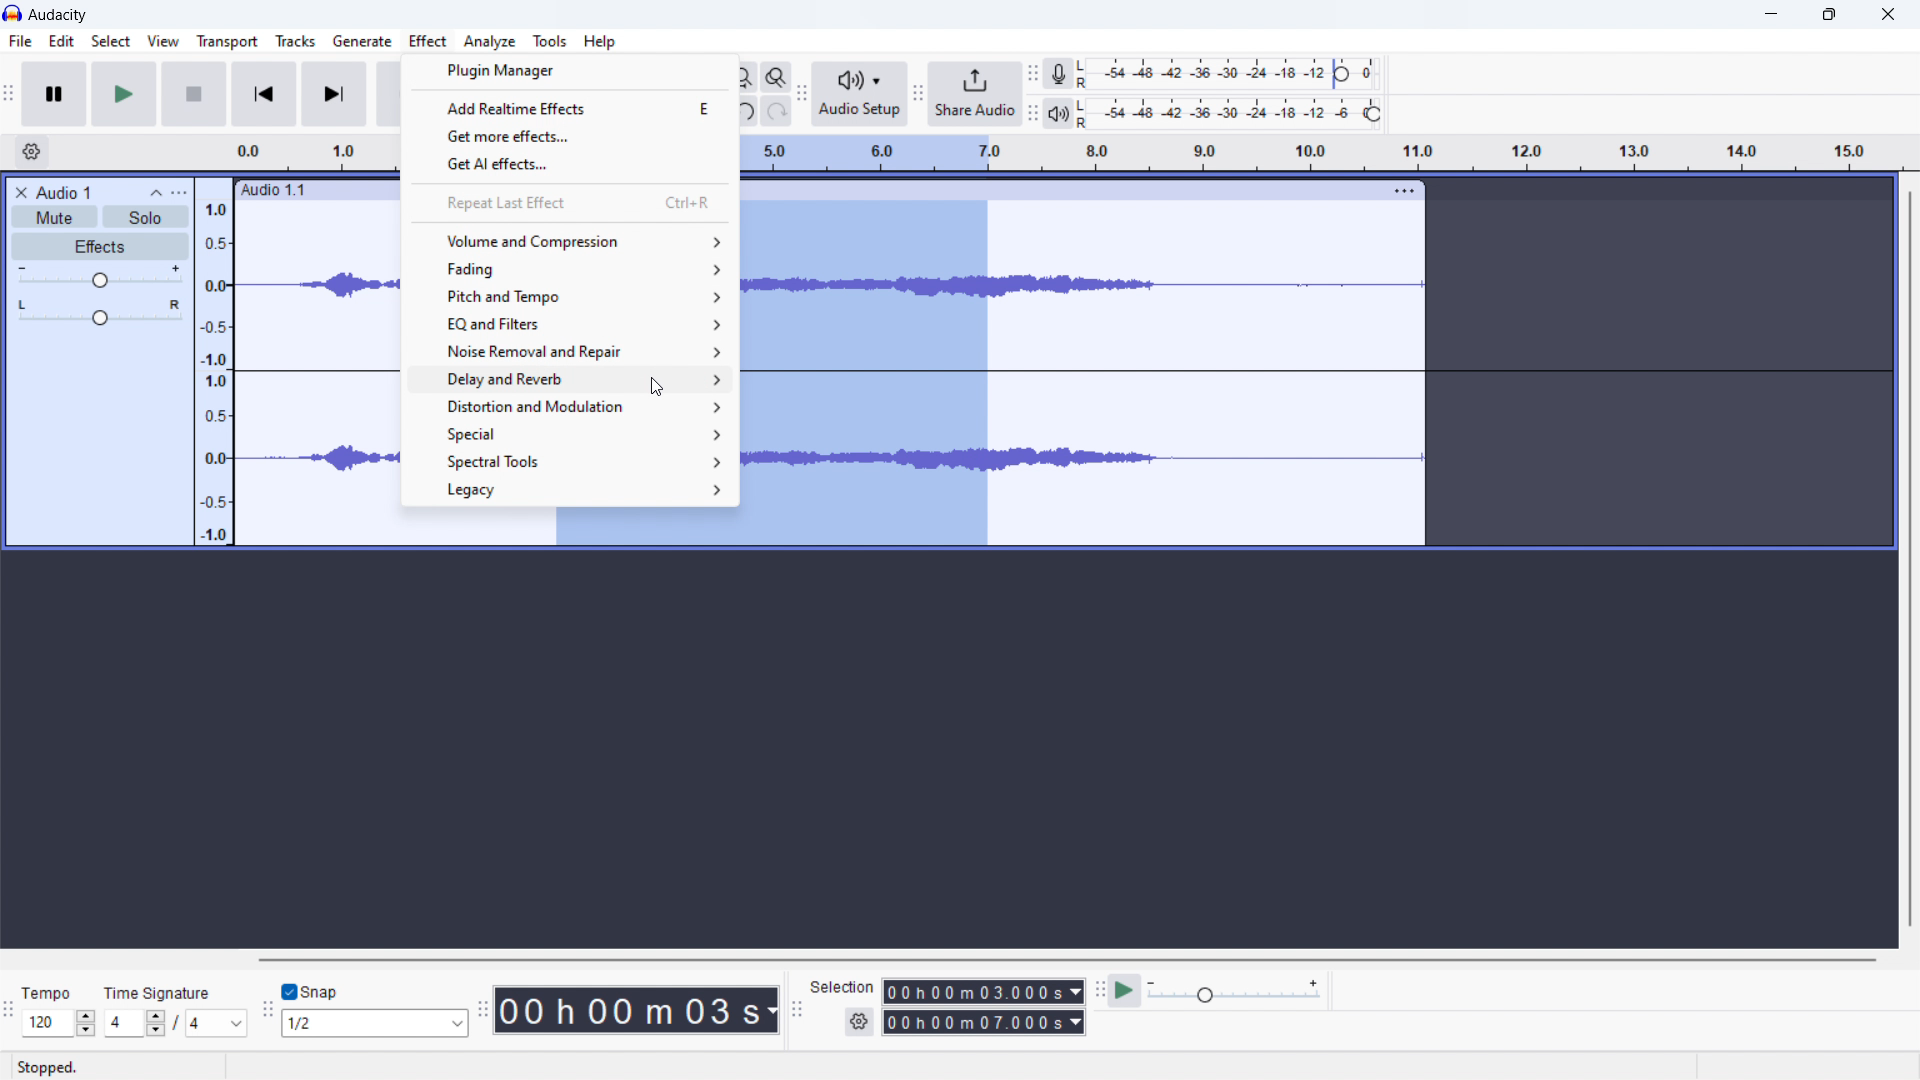 The width and height of the screenshot is (1920, 1080). I want to click on solo, so click(142, 217).